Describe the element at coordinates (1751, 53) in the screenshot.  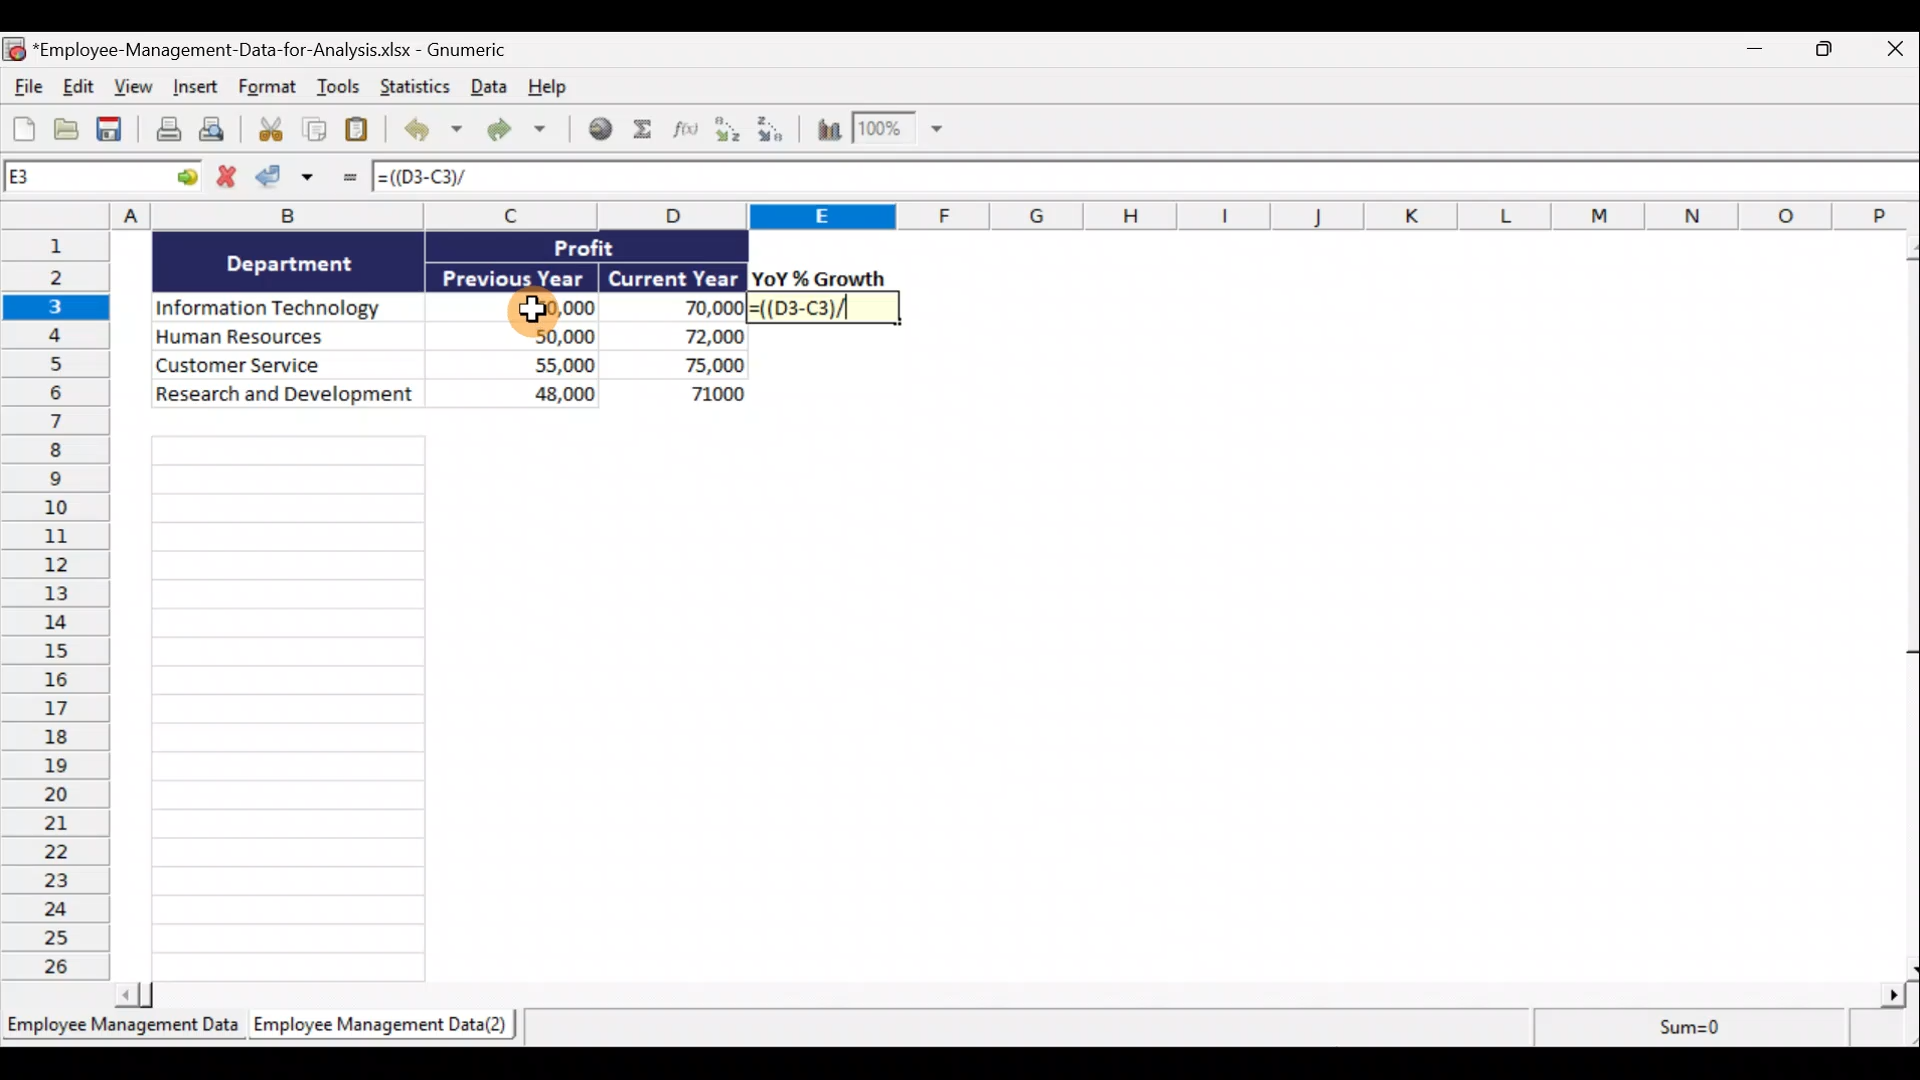
I see `Minimise` at that location.